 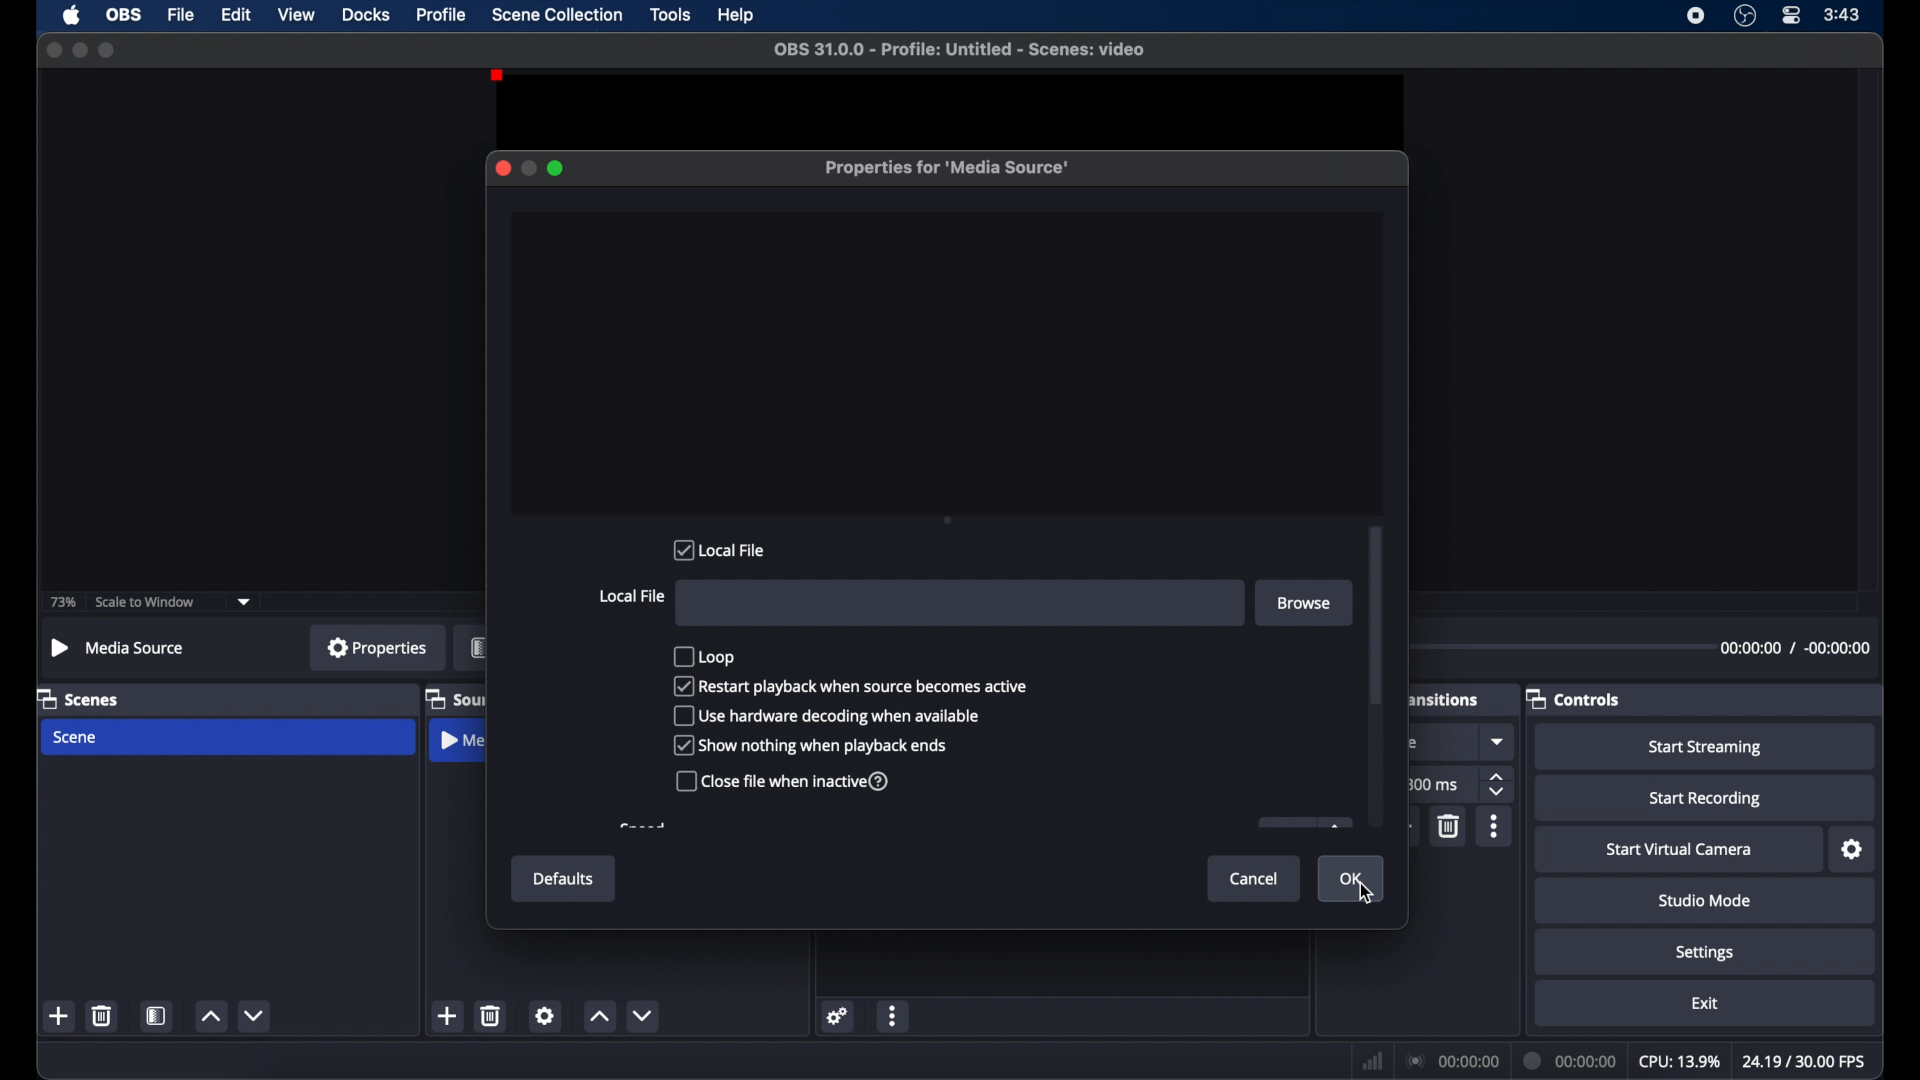 I want to click on delete, so click(x=1450, y=827).